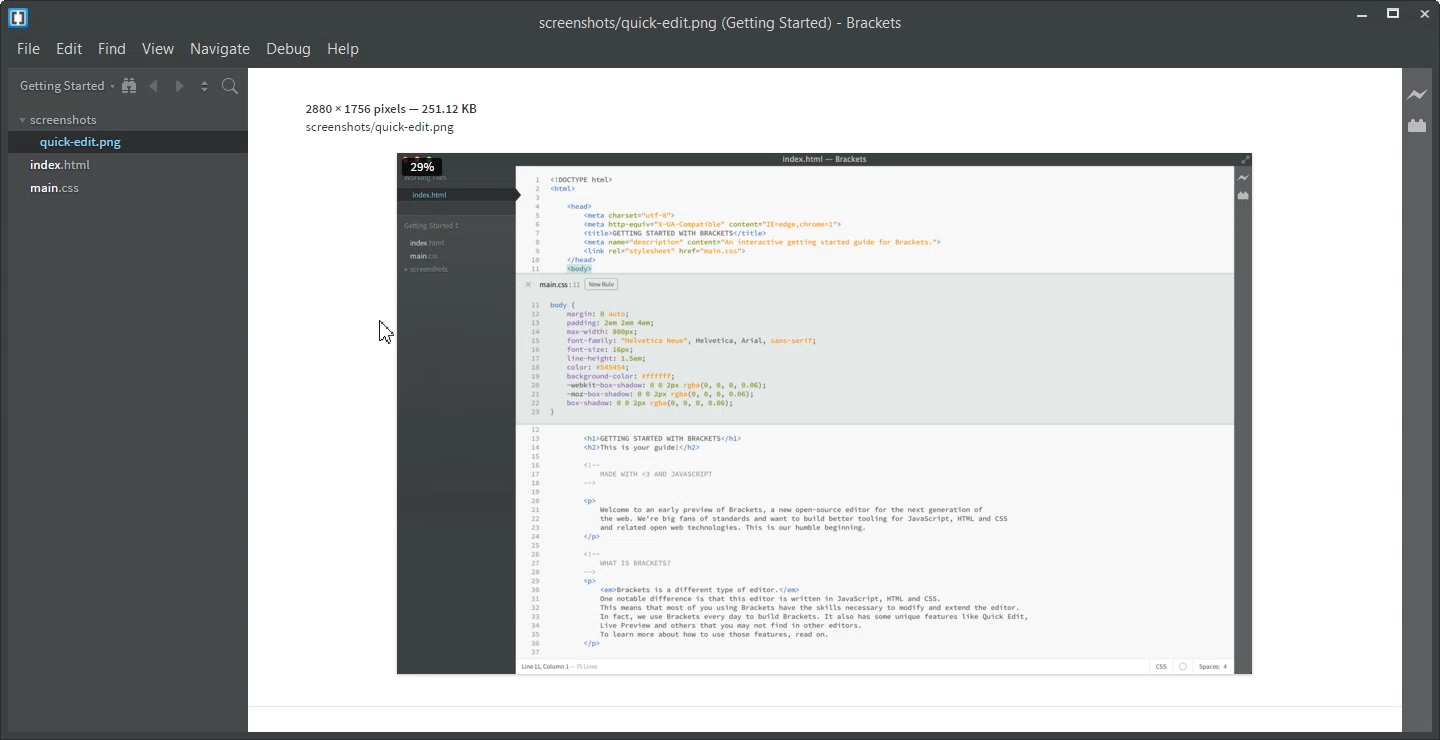 Image resolution: width=1440 pixels, height=740 pixels. Describe the element at coordinates (803, 393) in the screenshot. I see `File Image Preview` at that location.